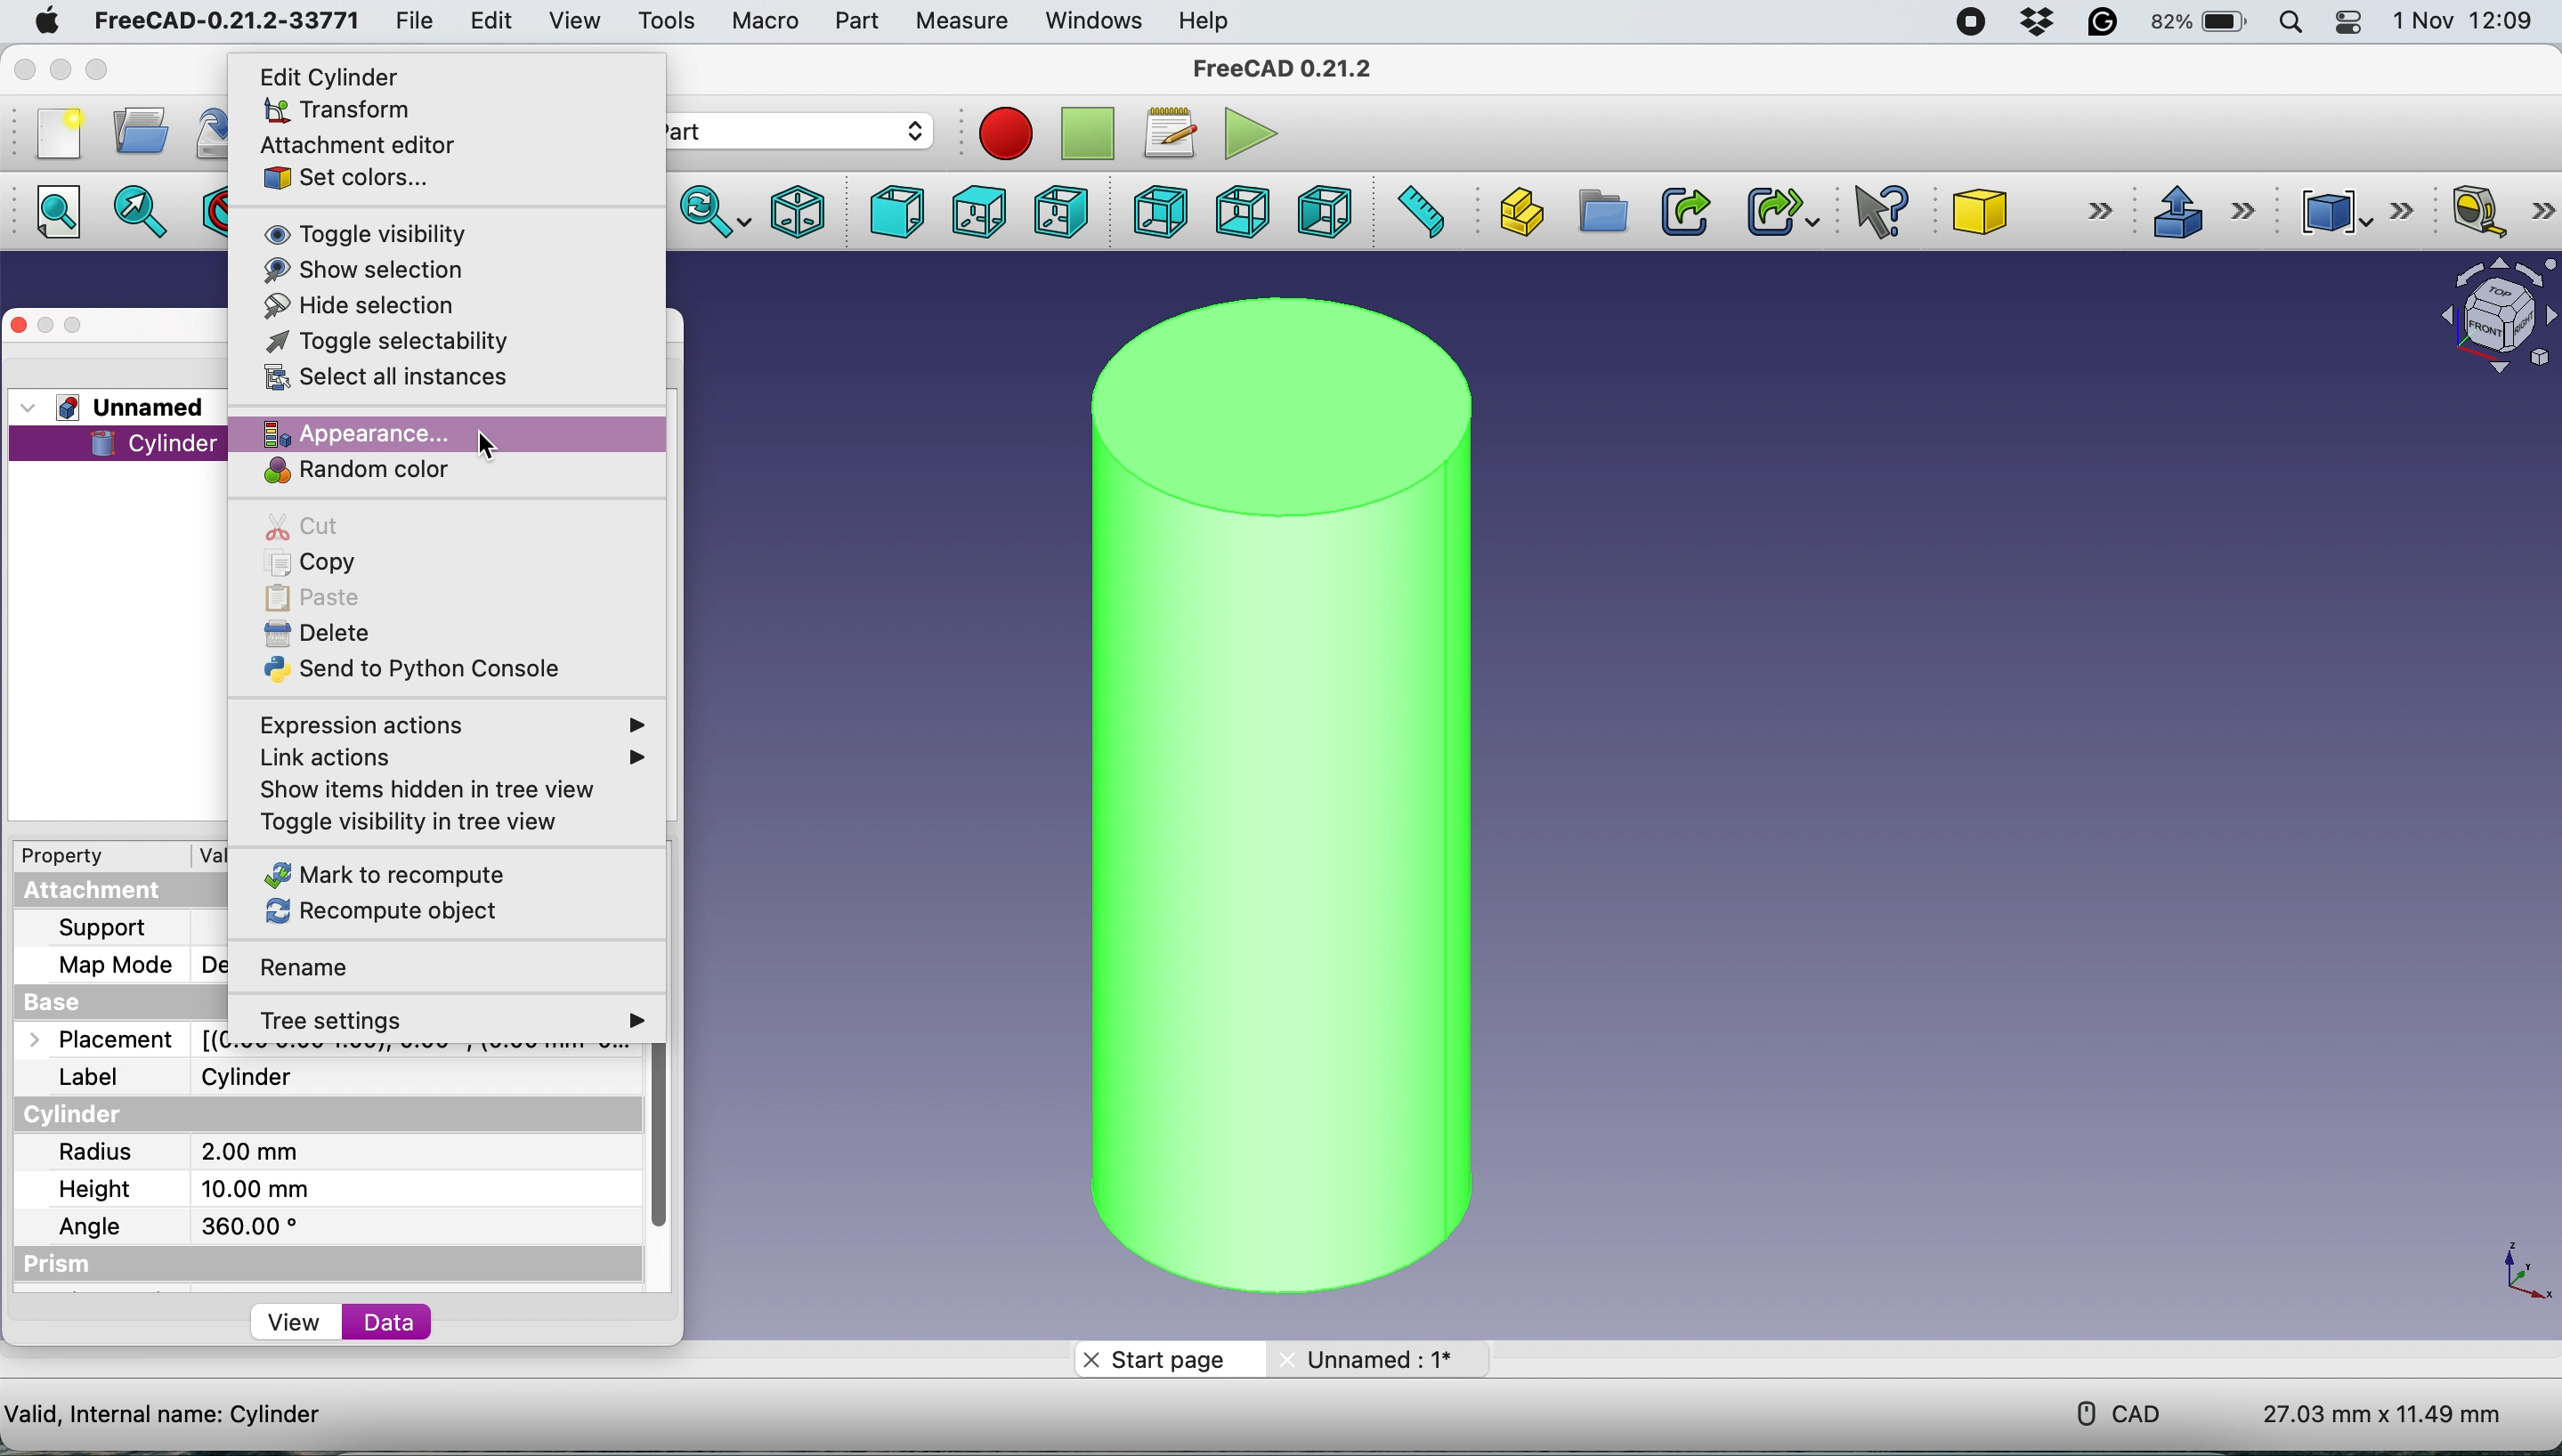 The height and width of the screenshot is (1456, 2562). What do you see at coordinates (218, 859) in the screenshot?
I see `value` at bounding box center [218, 859].